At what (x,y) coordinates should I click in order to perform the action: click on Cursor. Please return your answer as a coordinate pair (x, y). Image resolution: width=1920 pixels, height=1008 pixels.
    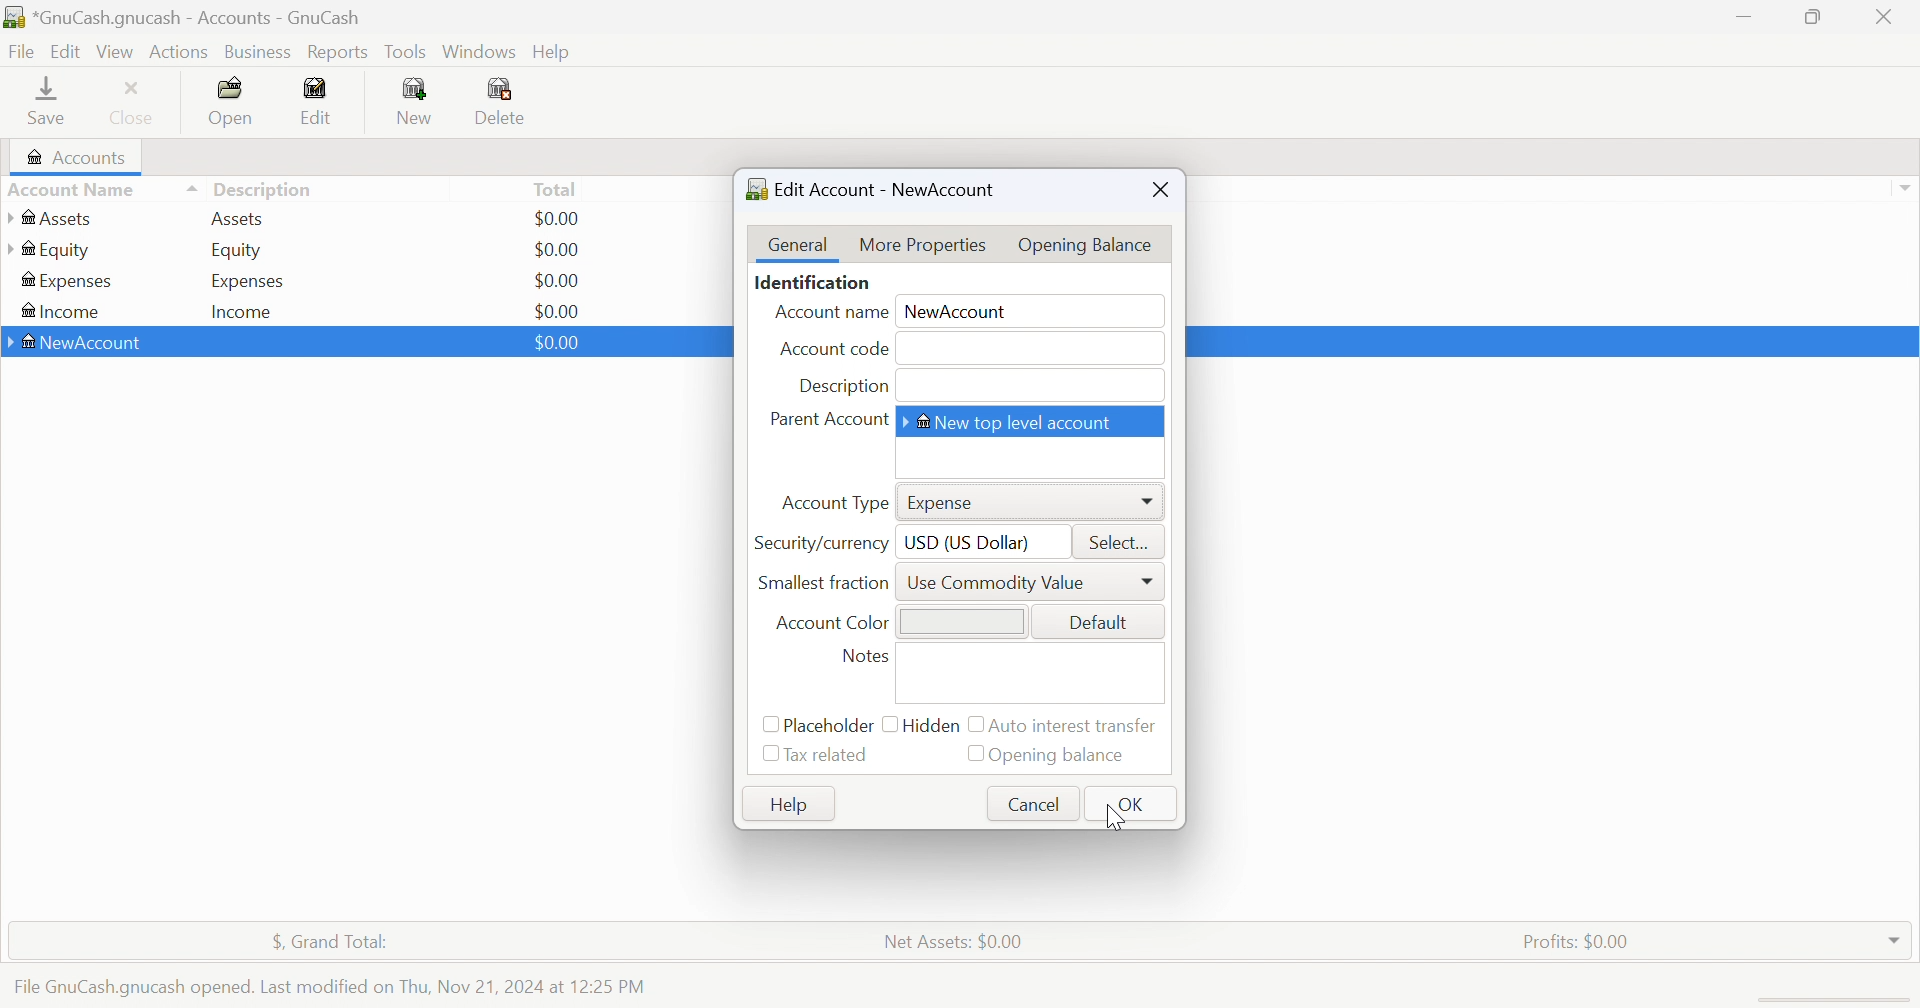
    Looking at the image, I should click on (1109, 815).